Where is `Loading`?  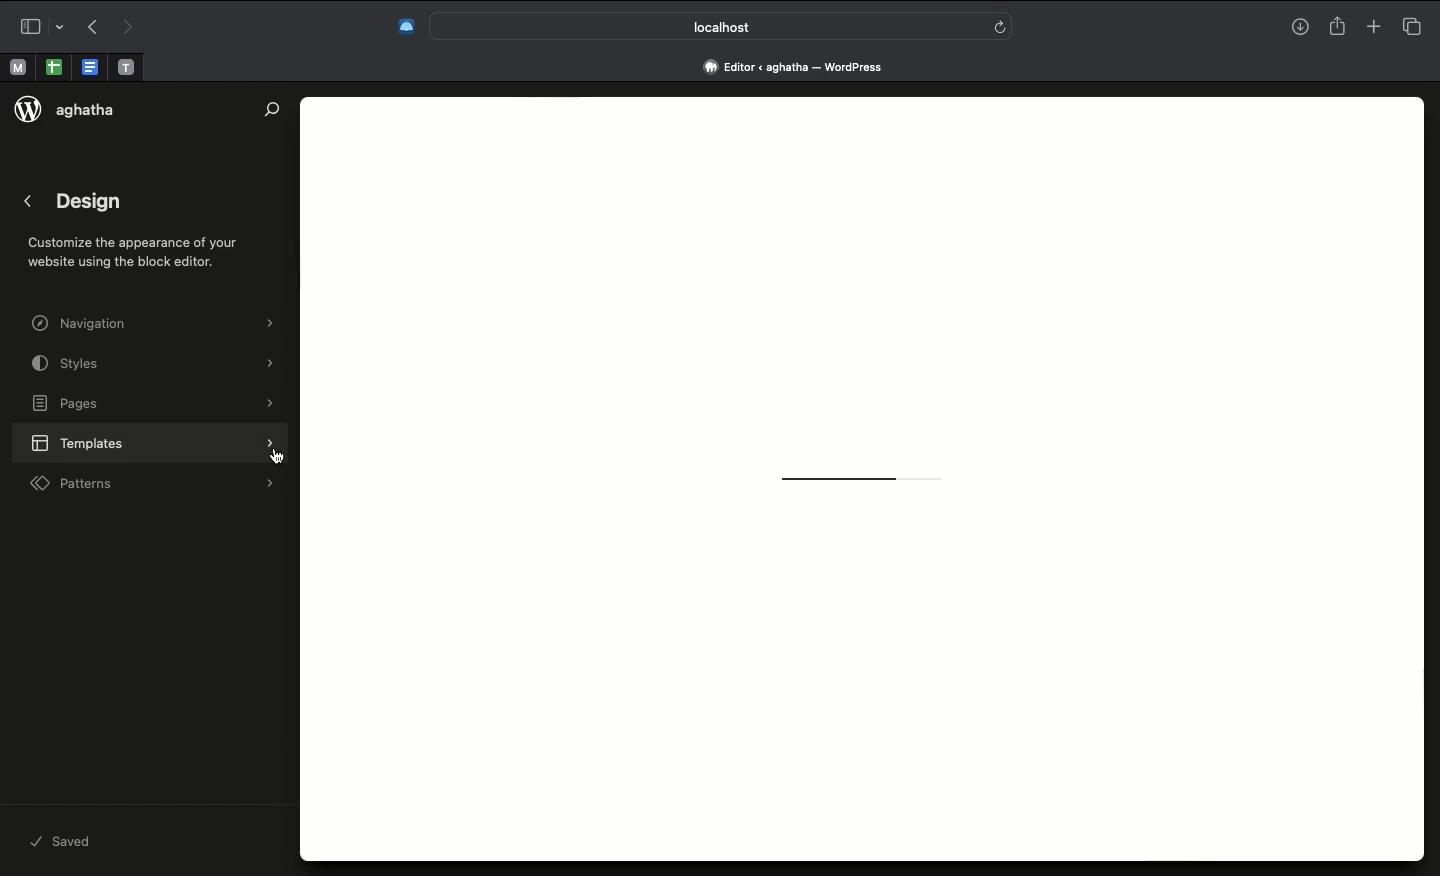
Loading is located at coordinates (845, 479).